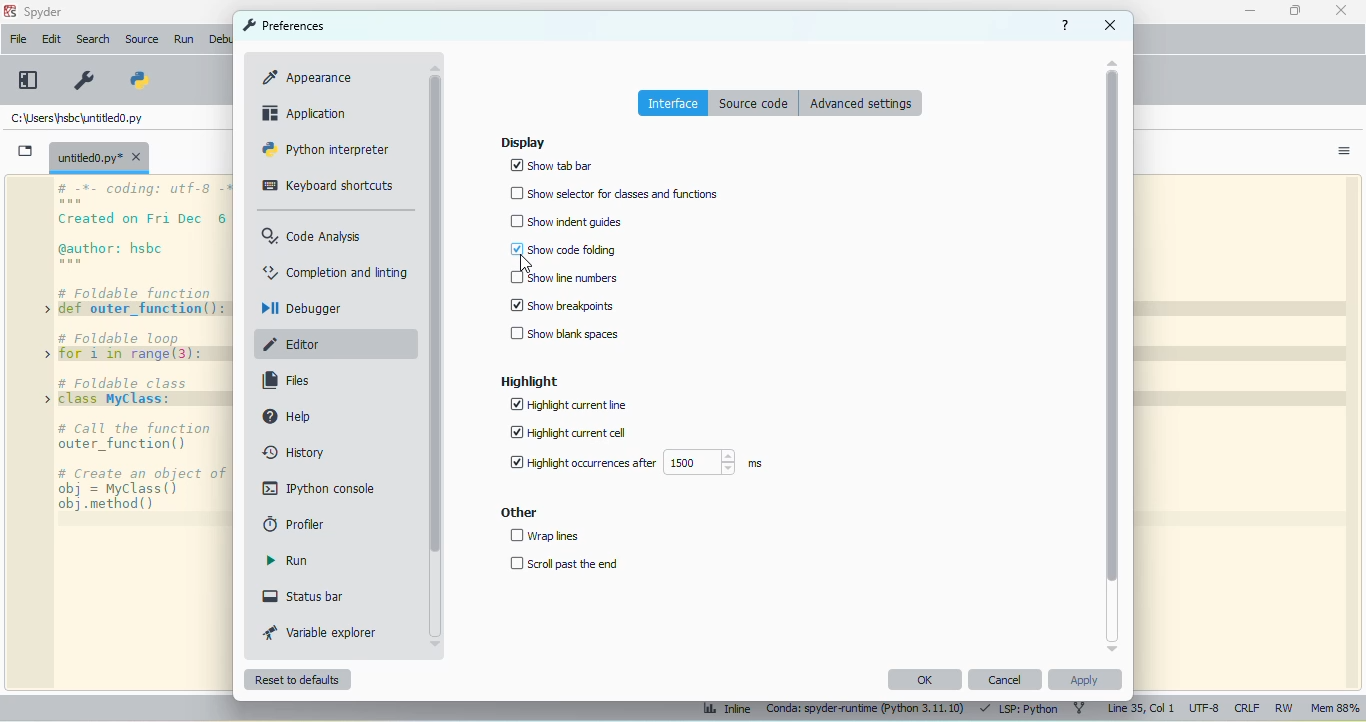 The image size is (1366, 722). Describe the element at coordinates (563, 277) in the screenshot. I see `show line numbers` at that location.